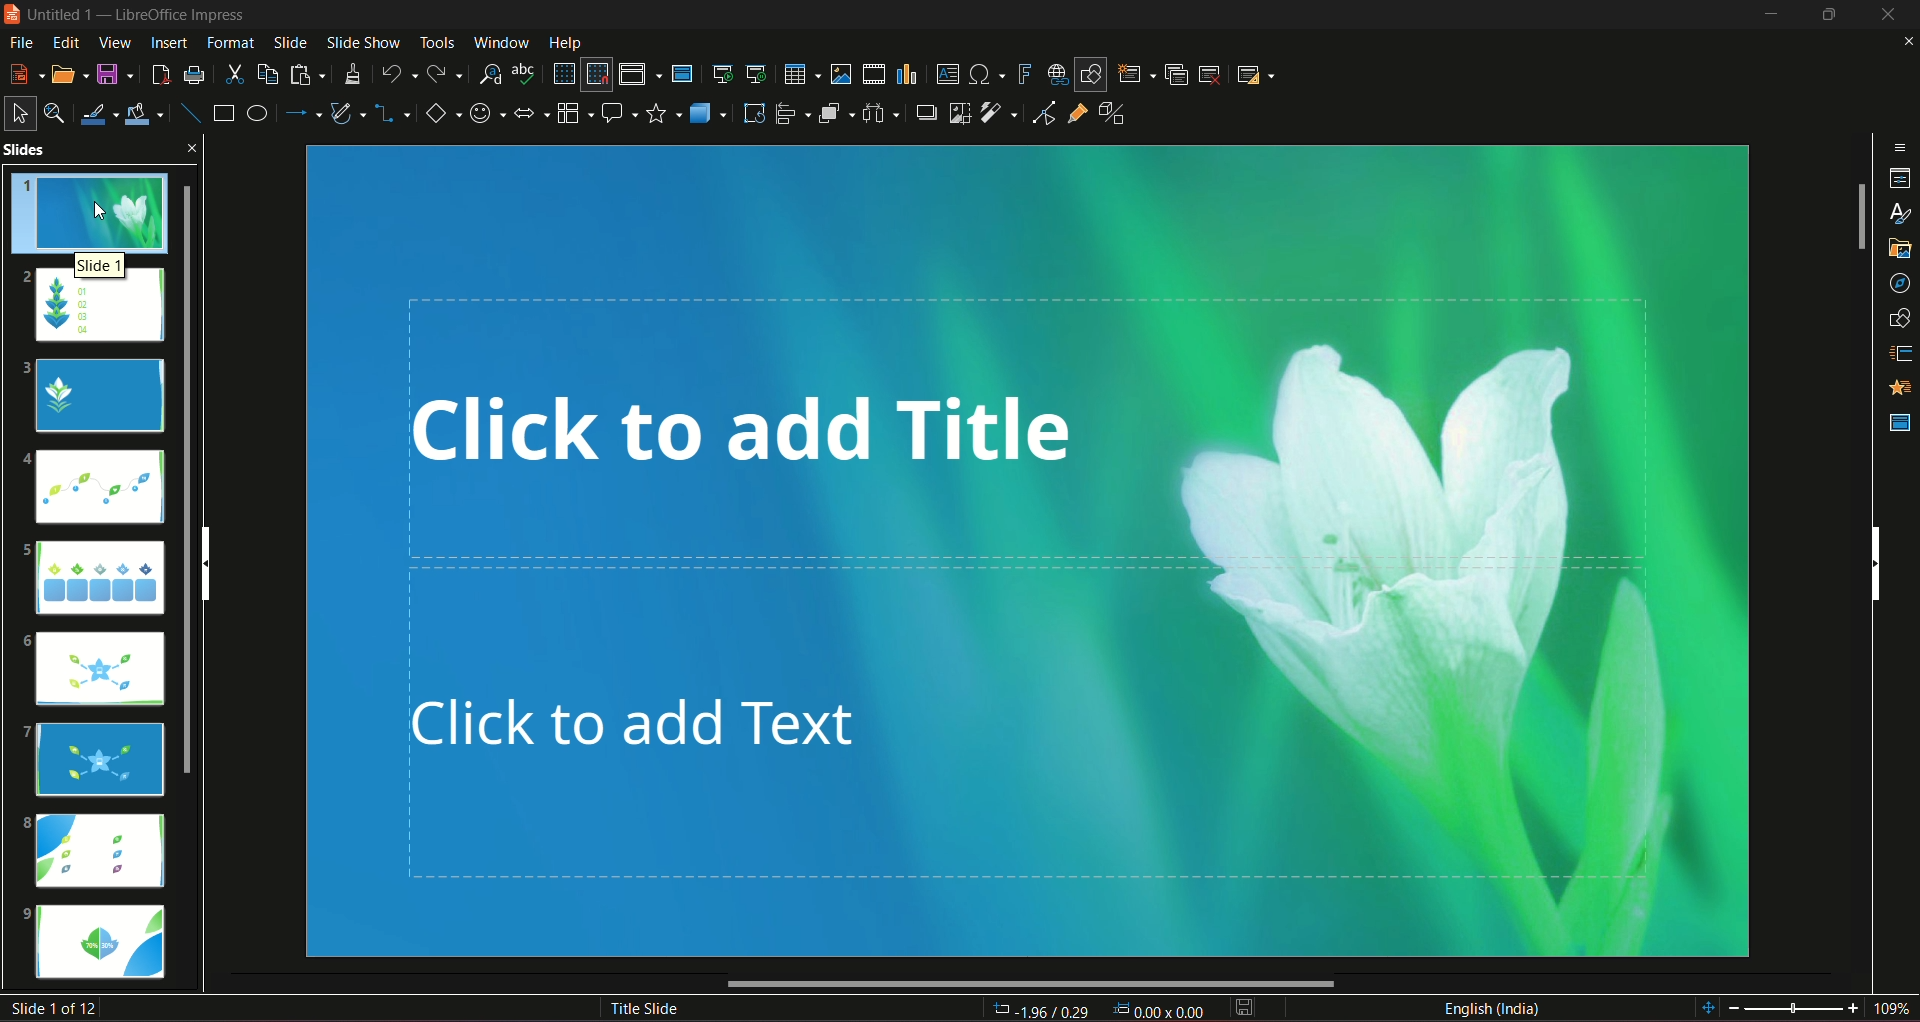  I want to click on slide, so click(290, 42).